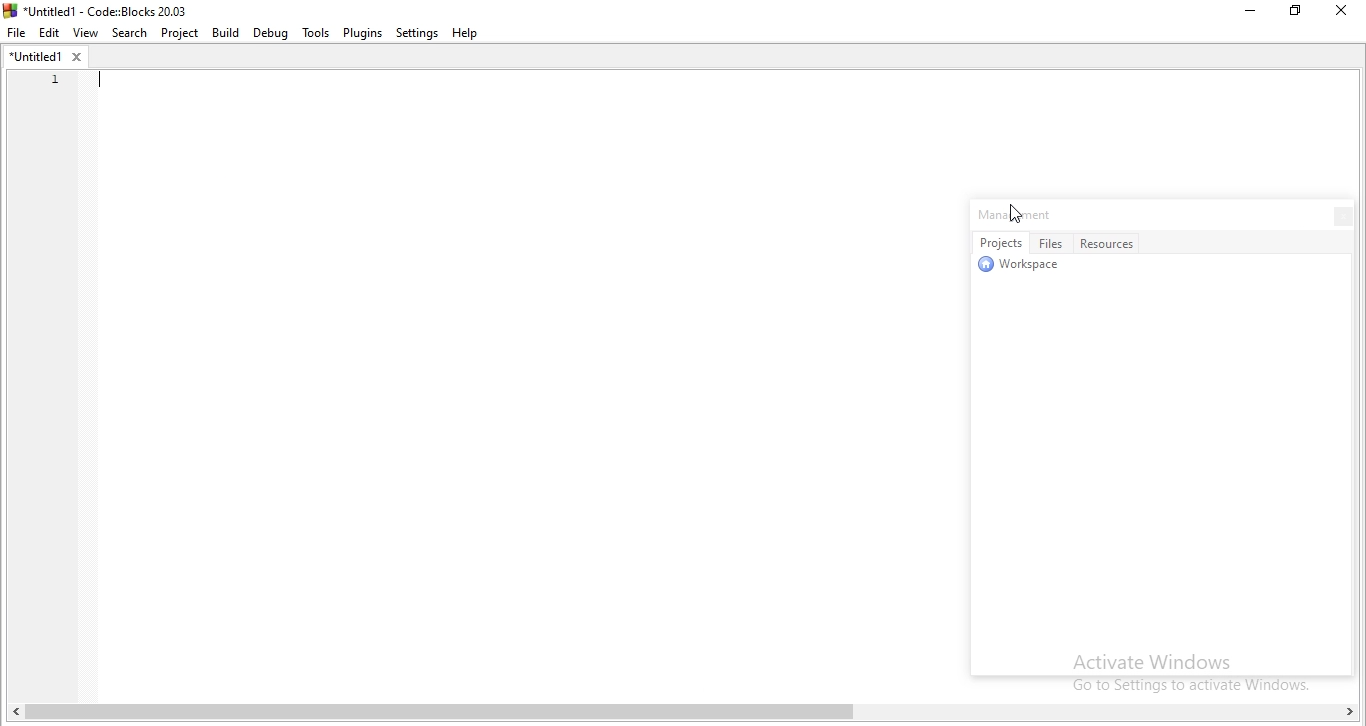  I want to click on Minimise, so click(1243, 14).